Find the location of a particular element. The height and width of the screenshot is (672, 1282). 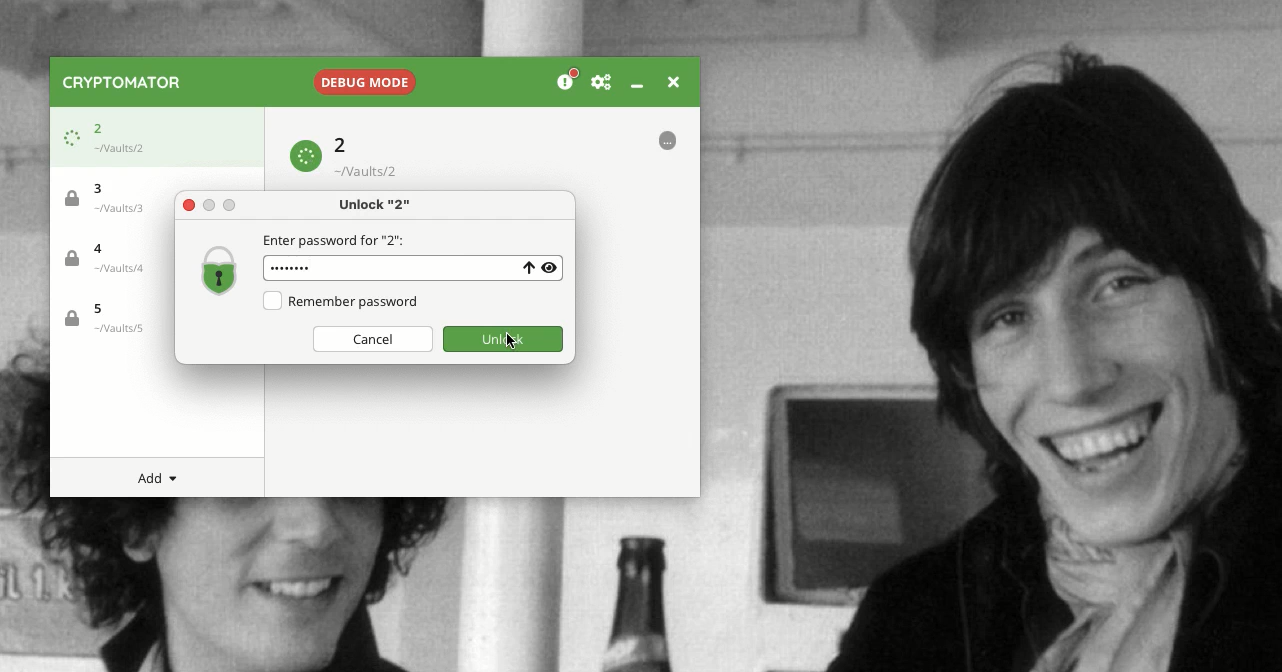

Checkbox is located at coordinates (272, 301).